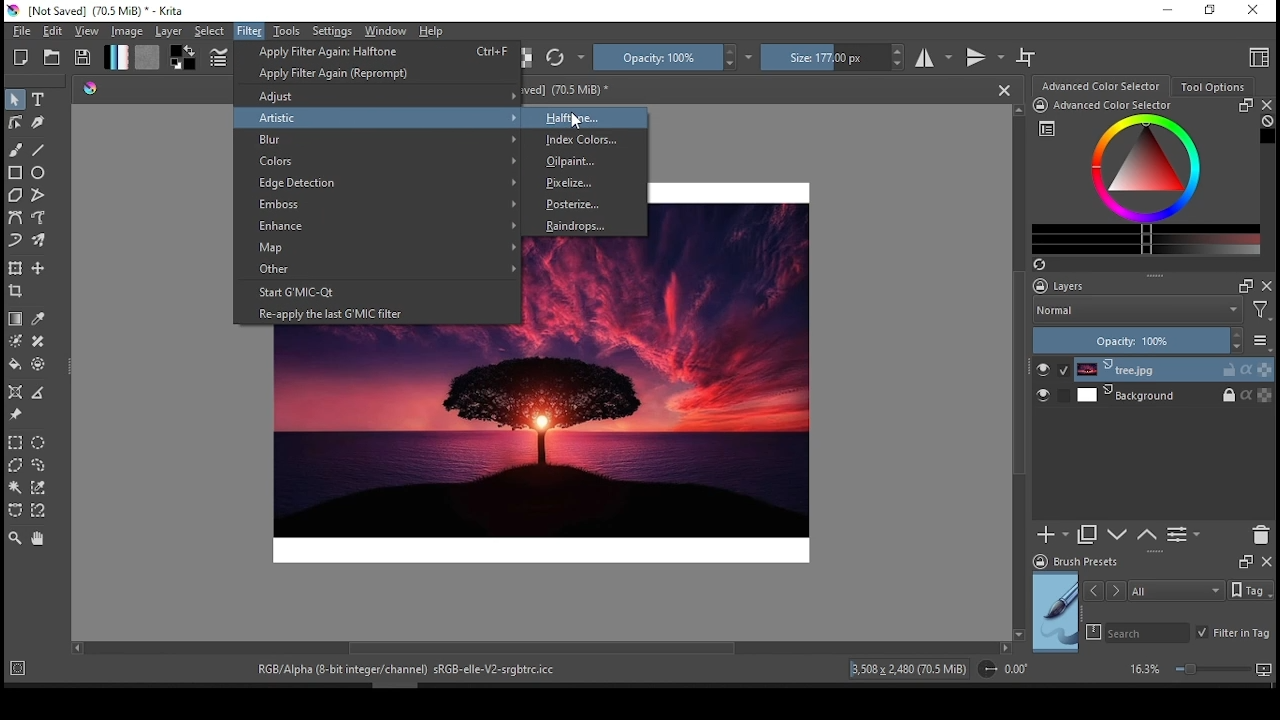 The height and width of the screenshot is (720, 1280). I want to click on reapply the last G'MIC filter , so click(375, 313).